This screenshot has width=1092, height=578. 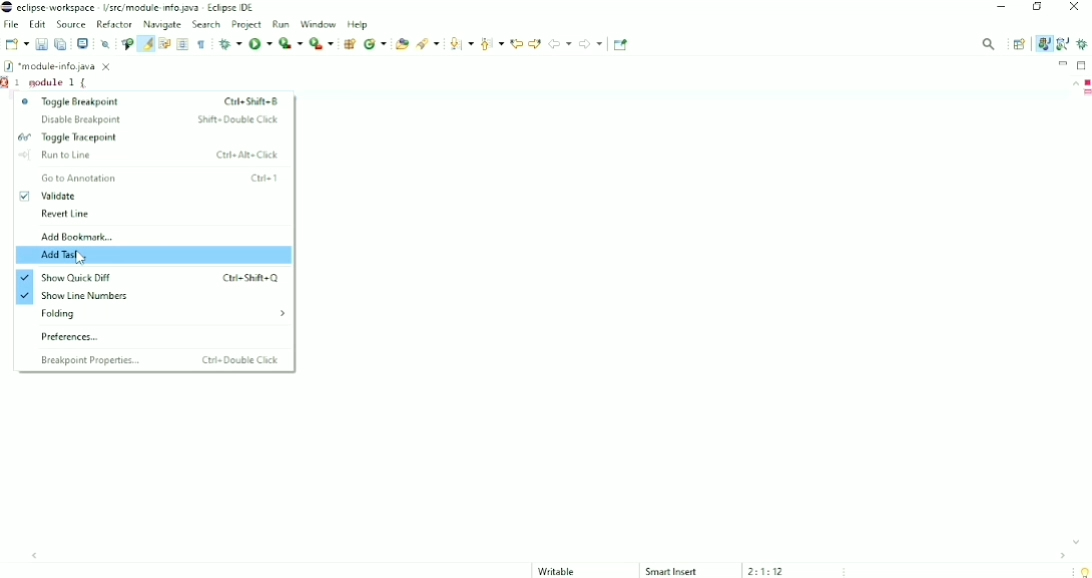 What do you see at coordinates (349, 44) in the screenshot?
I see `New java package` at bounding box center [349, 44].